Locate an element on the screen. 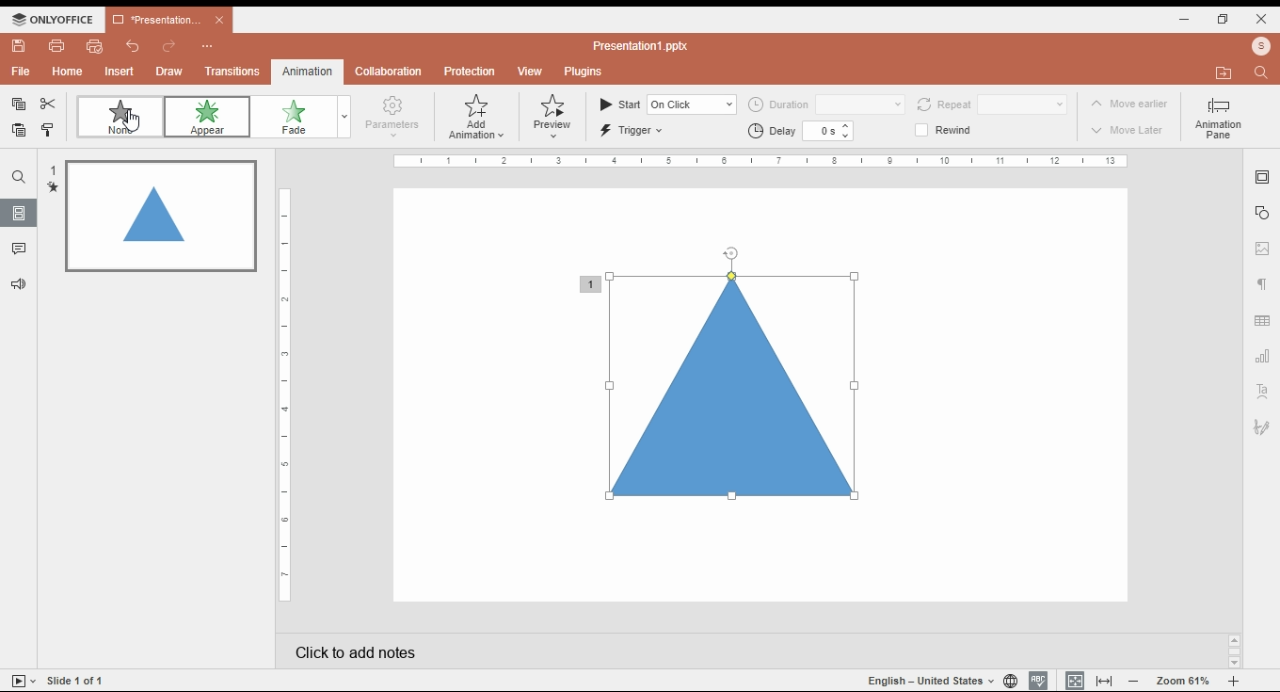 The image size is (1280, 692). title is located at coordinates (645, 45).